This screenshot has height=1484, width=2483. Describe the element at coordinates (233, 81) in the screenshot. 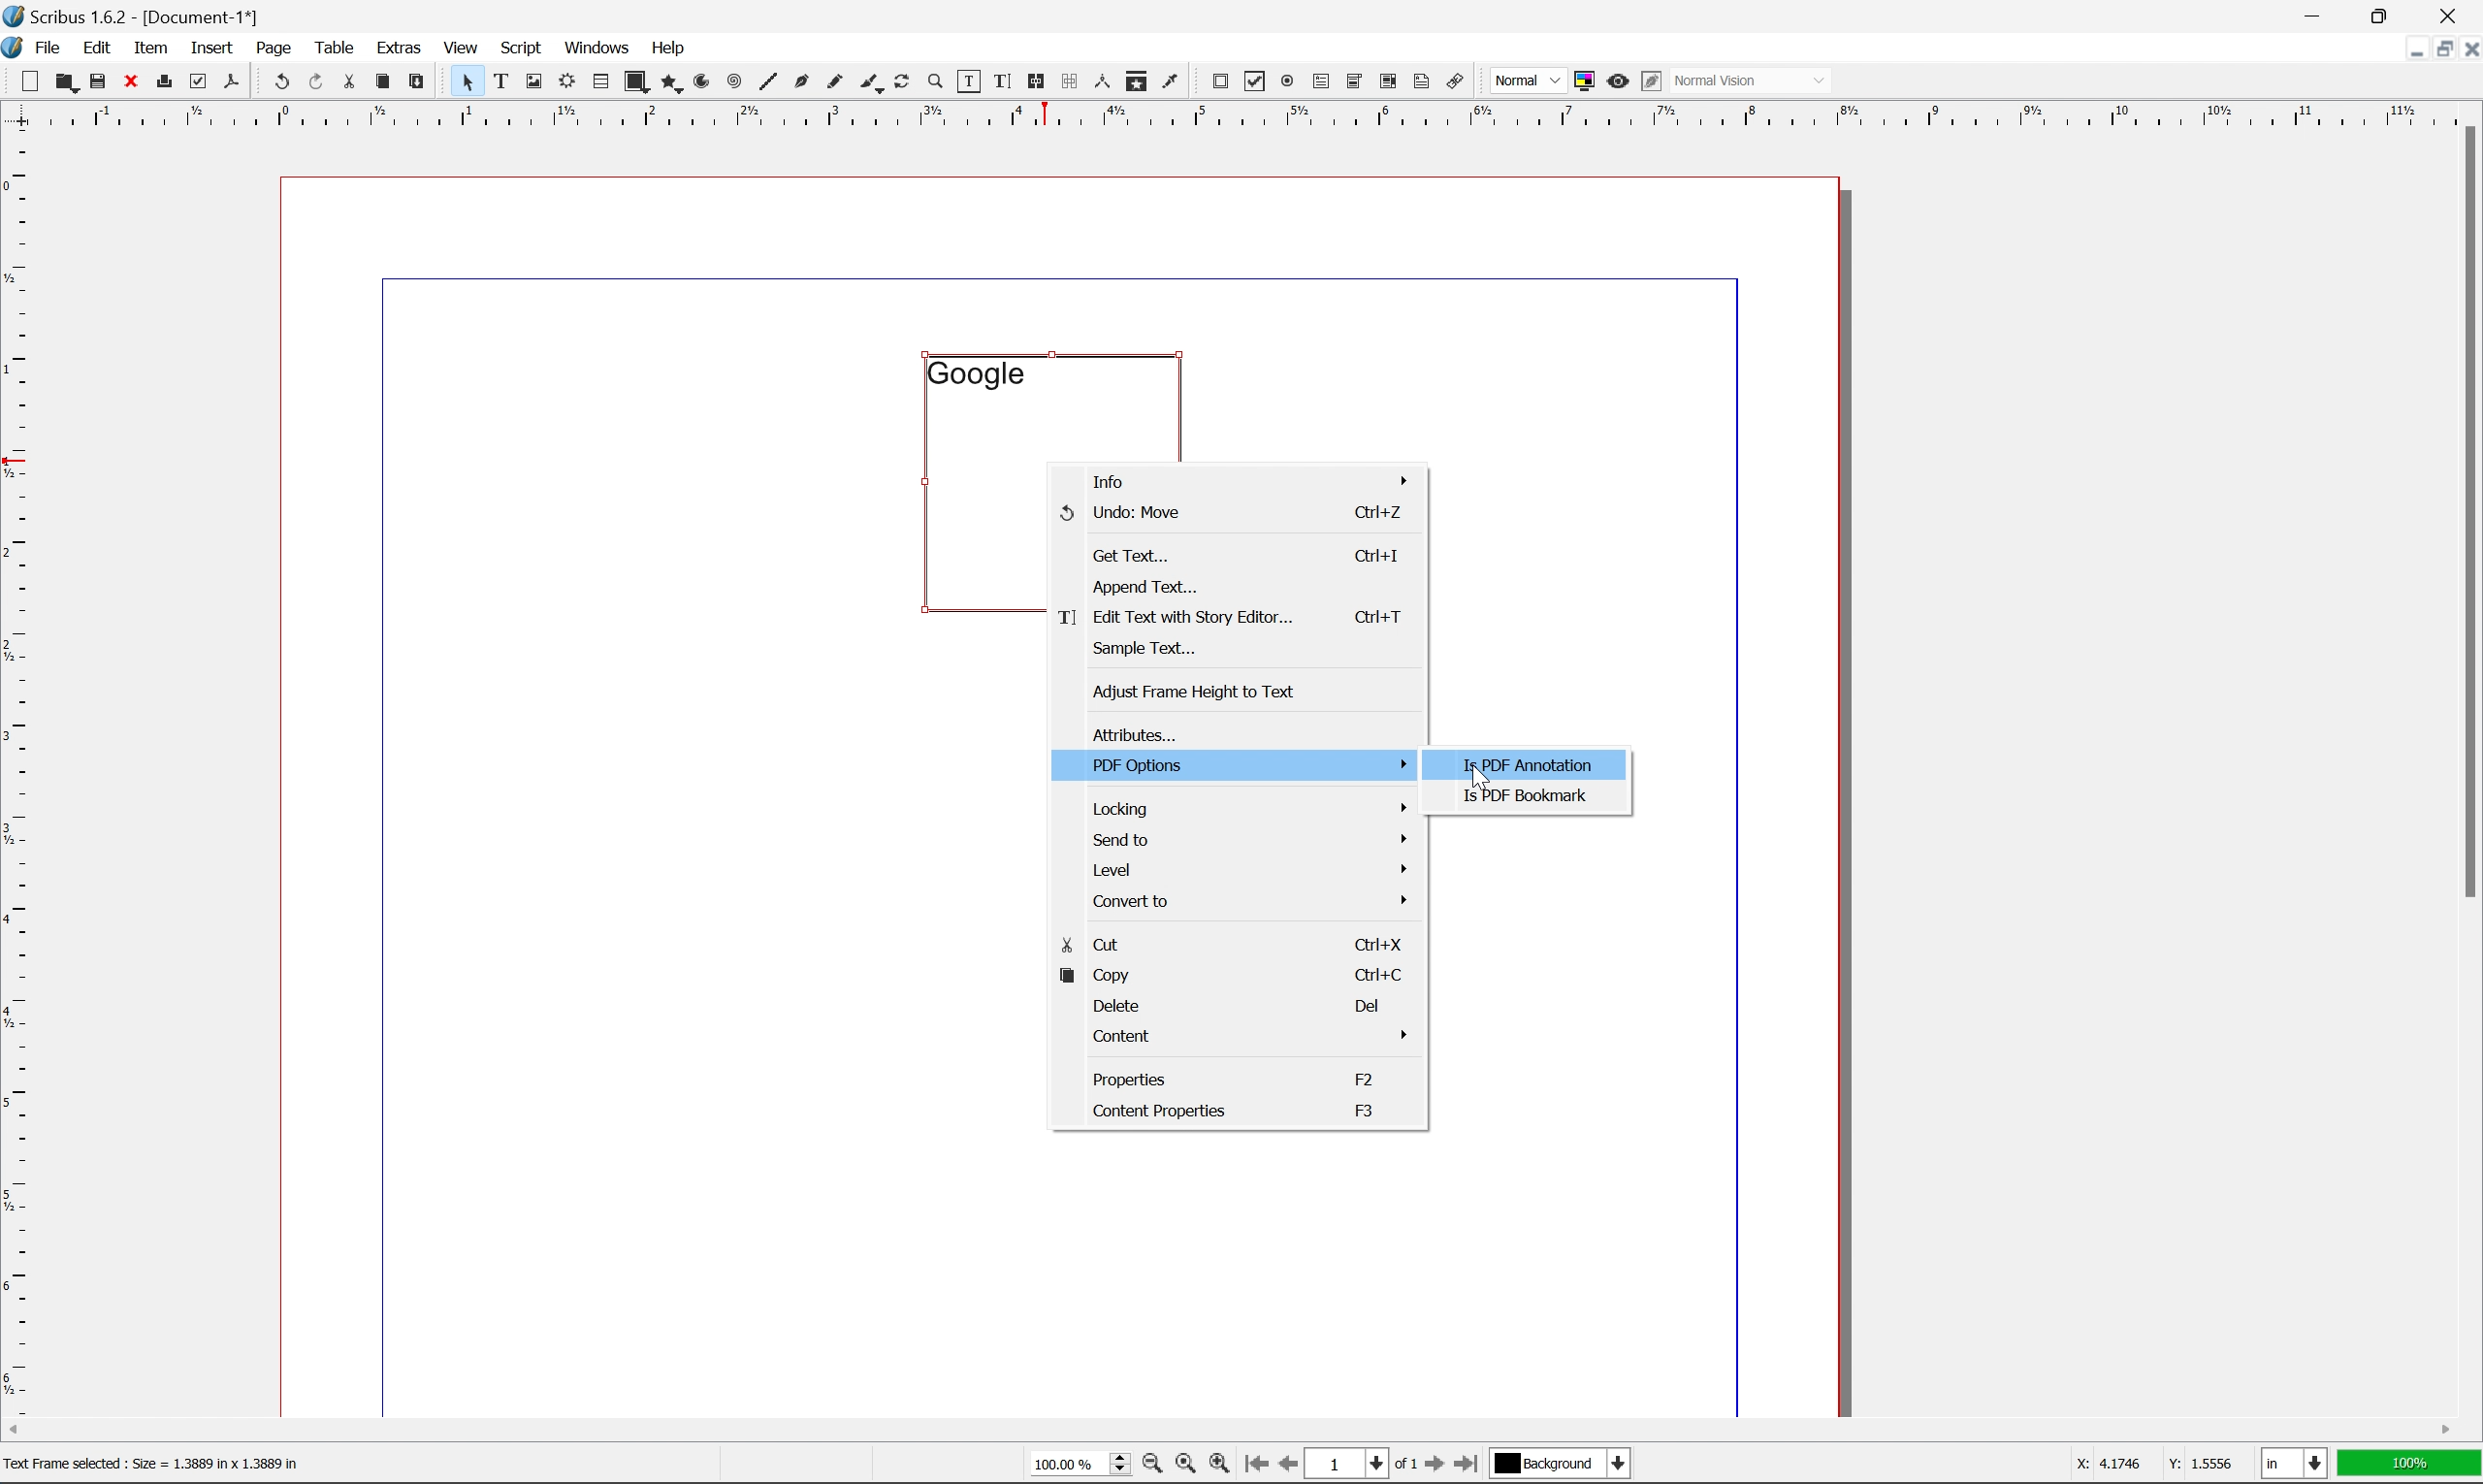

I see `save as pdf` at that location.